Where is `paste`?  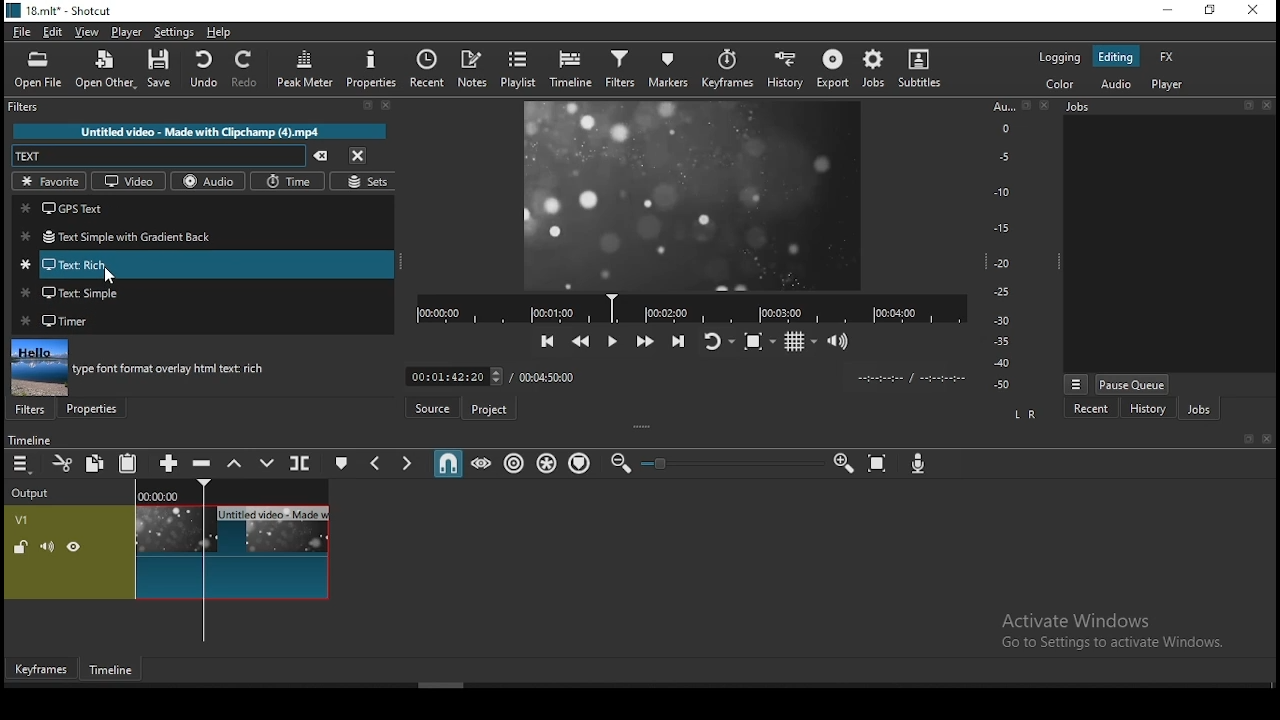 paste is located at coordinates (128, 462).